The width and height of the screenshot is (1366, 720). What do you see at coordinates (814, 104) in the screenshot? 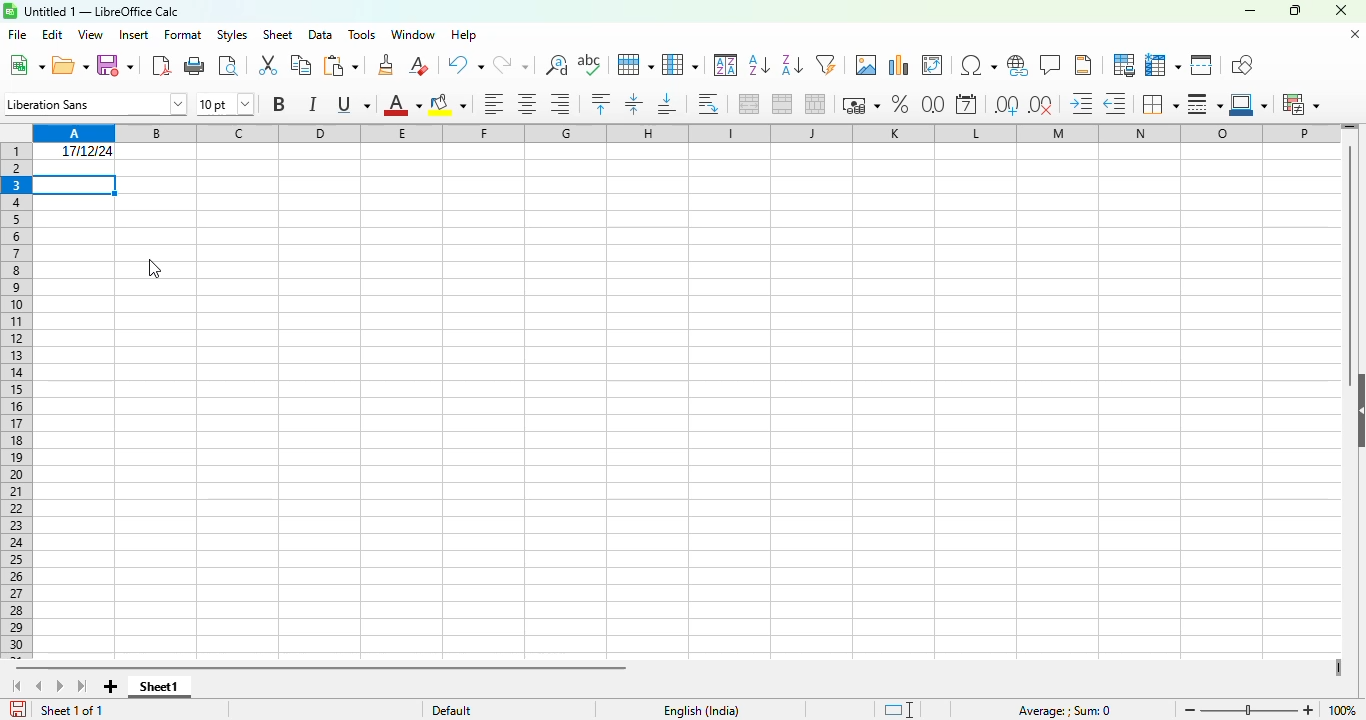
I see `unmerge cells` at bounding box center [814, 104].